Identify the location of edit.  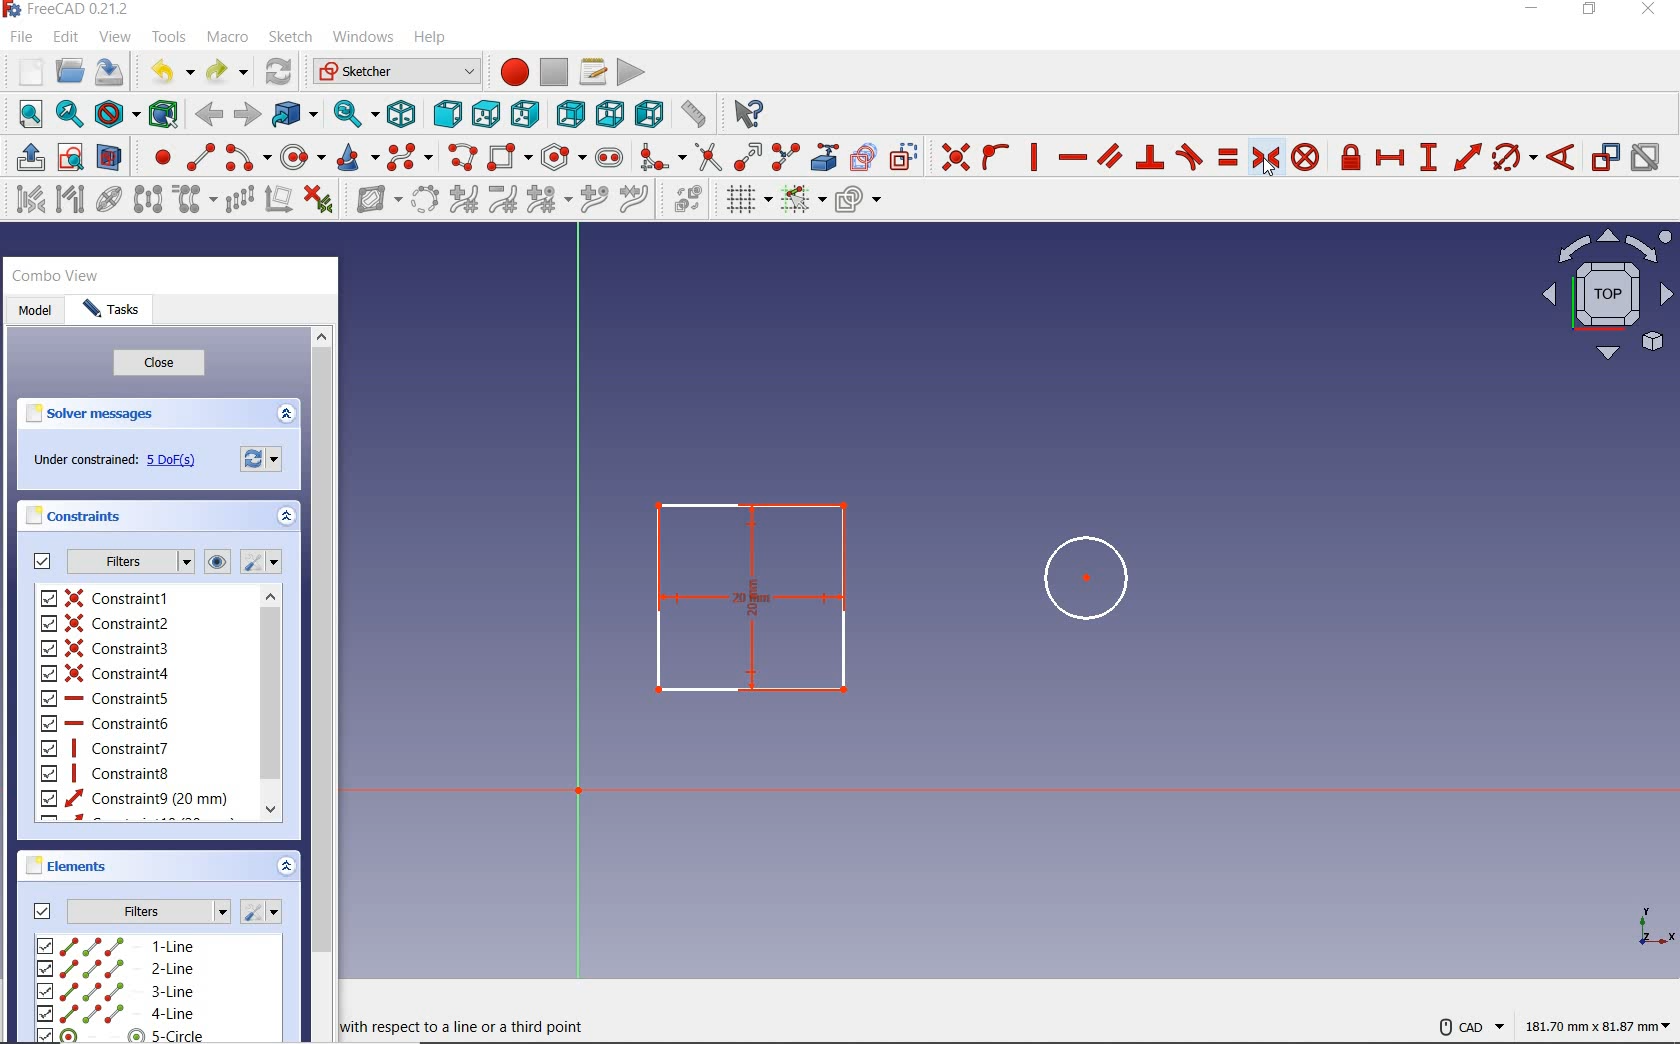
(66, 38).